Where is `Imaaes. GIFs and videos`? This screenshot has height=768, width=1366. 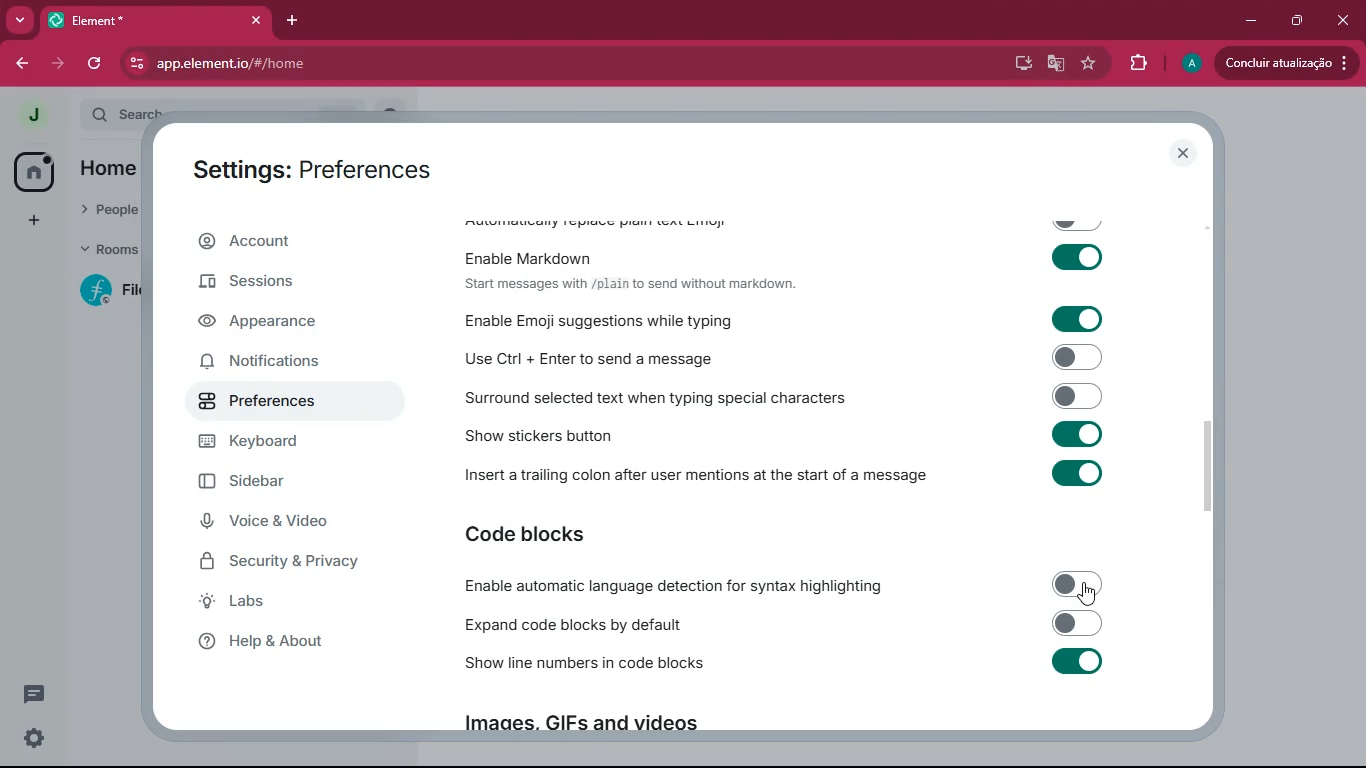
Imaaes. GIFs and videos is located at coordinates (578, 727).